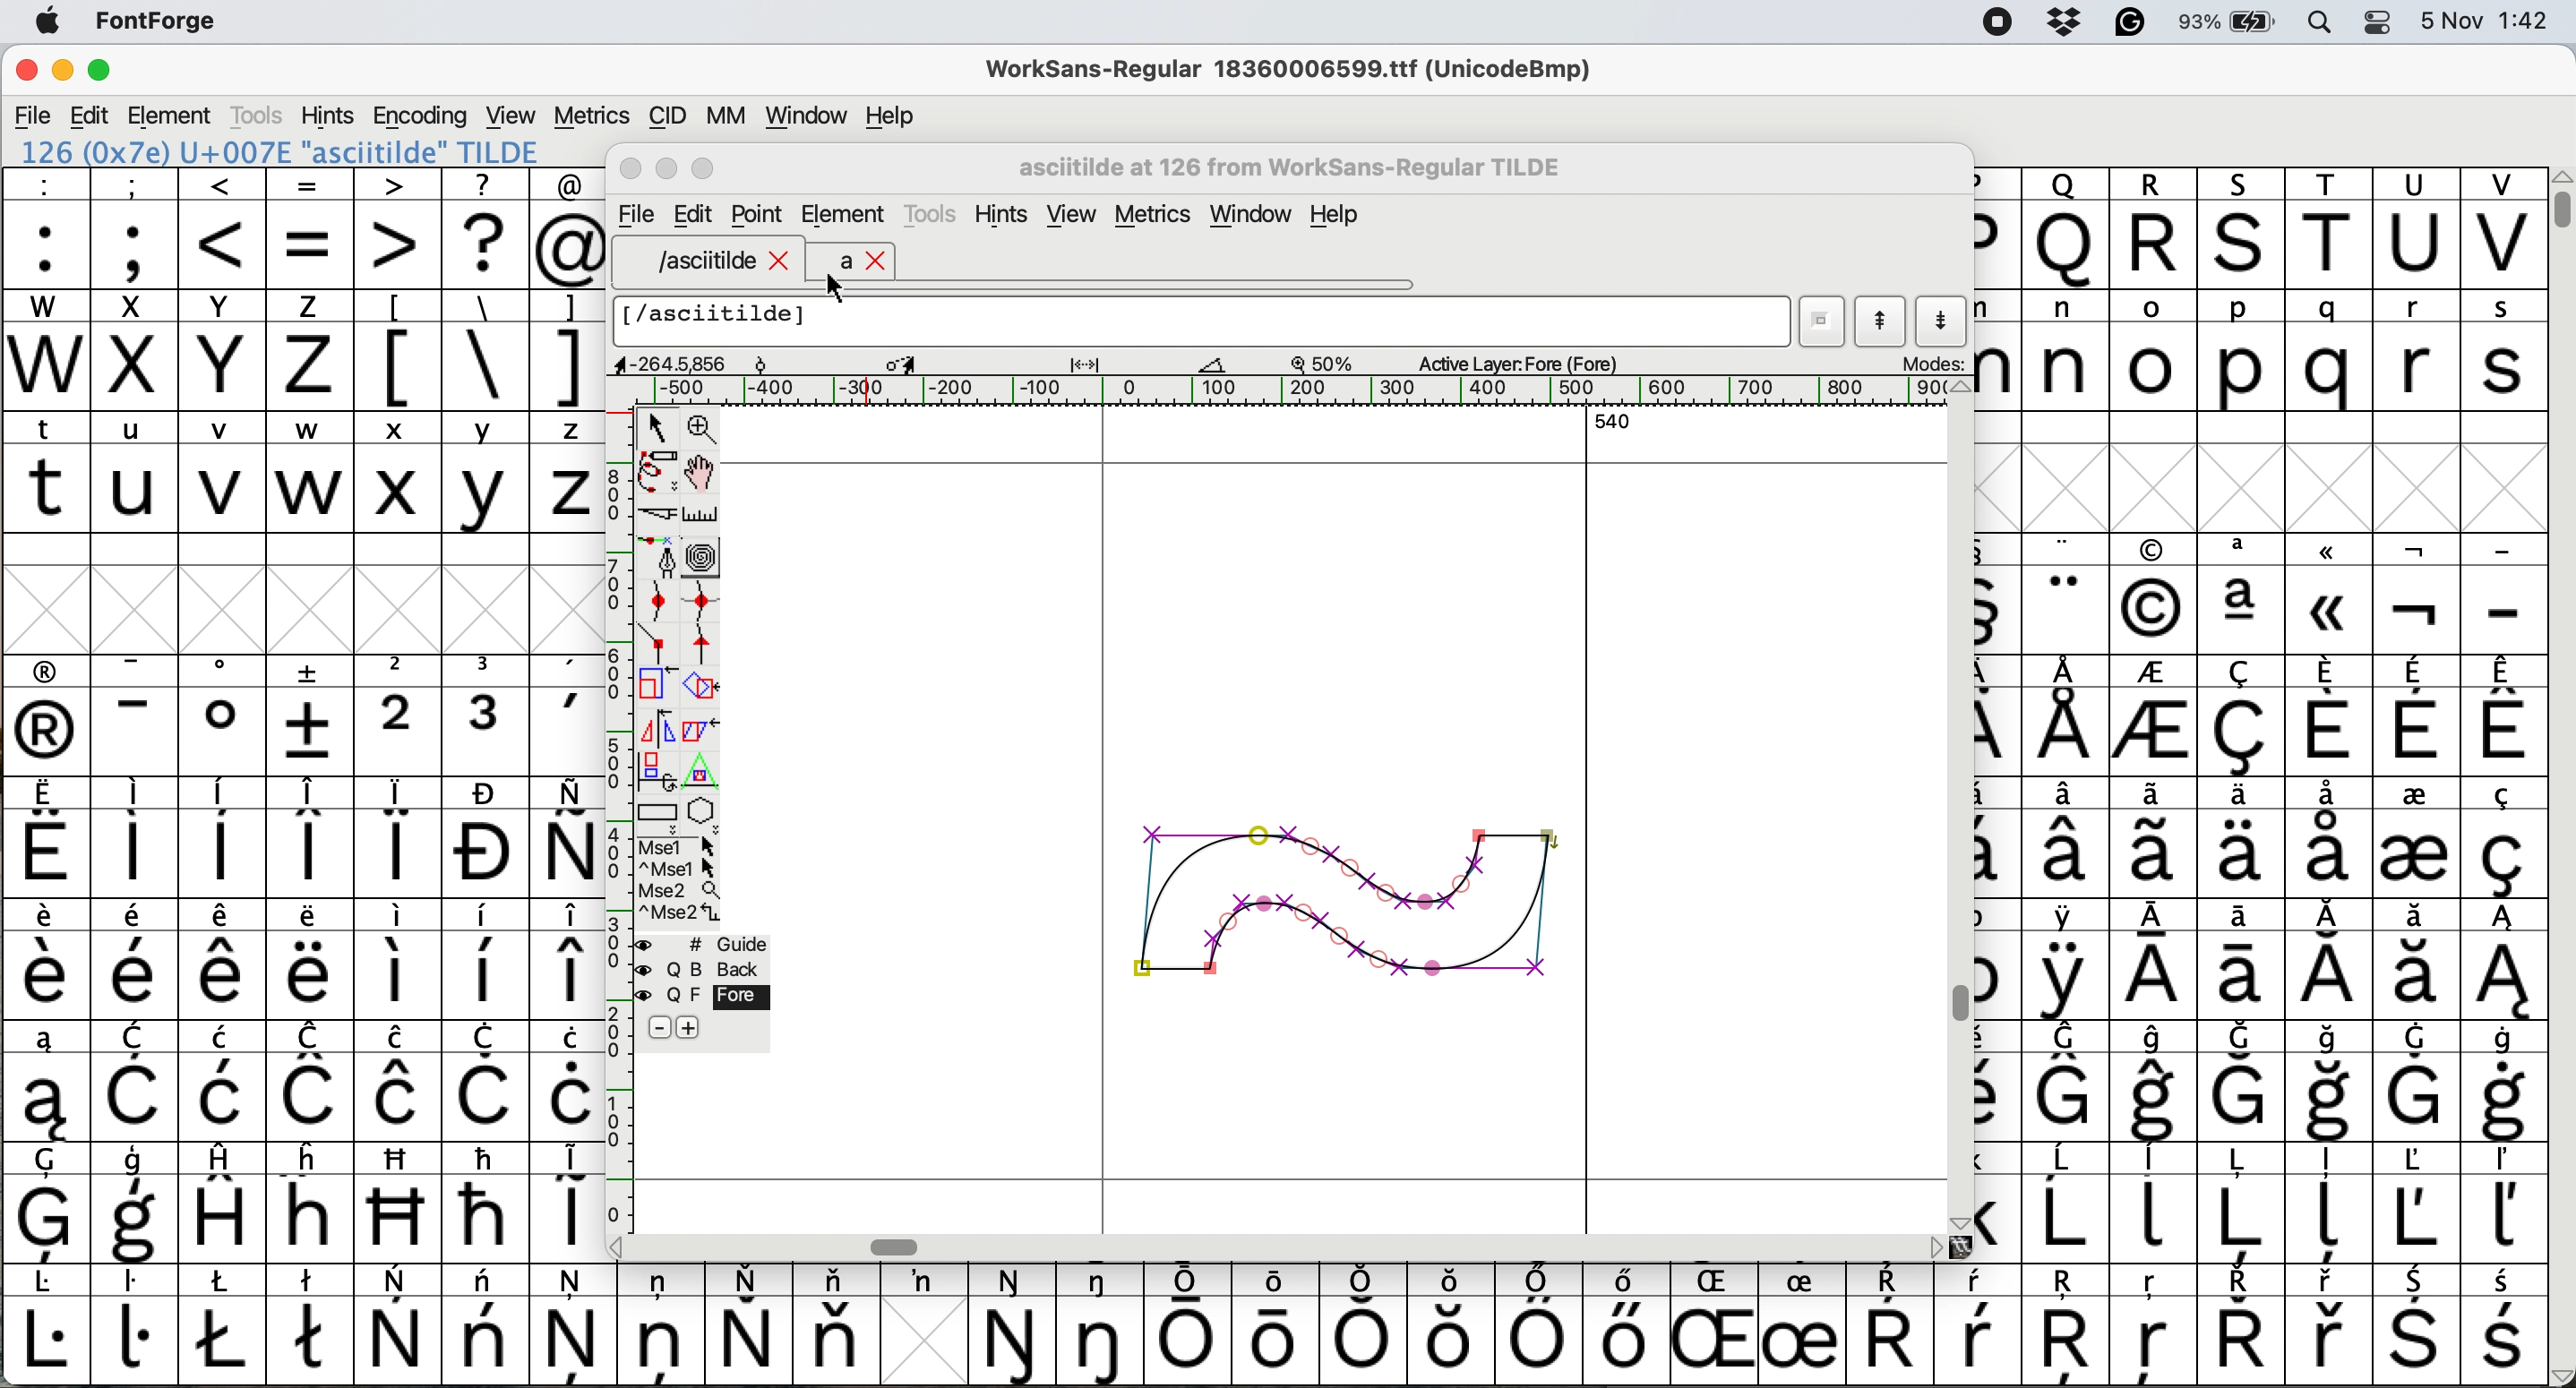  I want to click on edit, so click(92, 116).